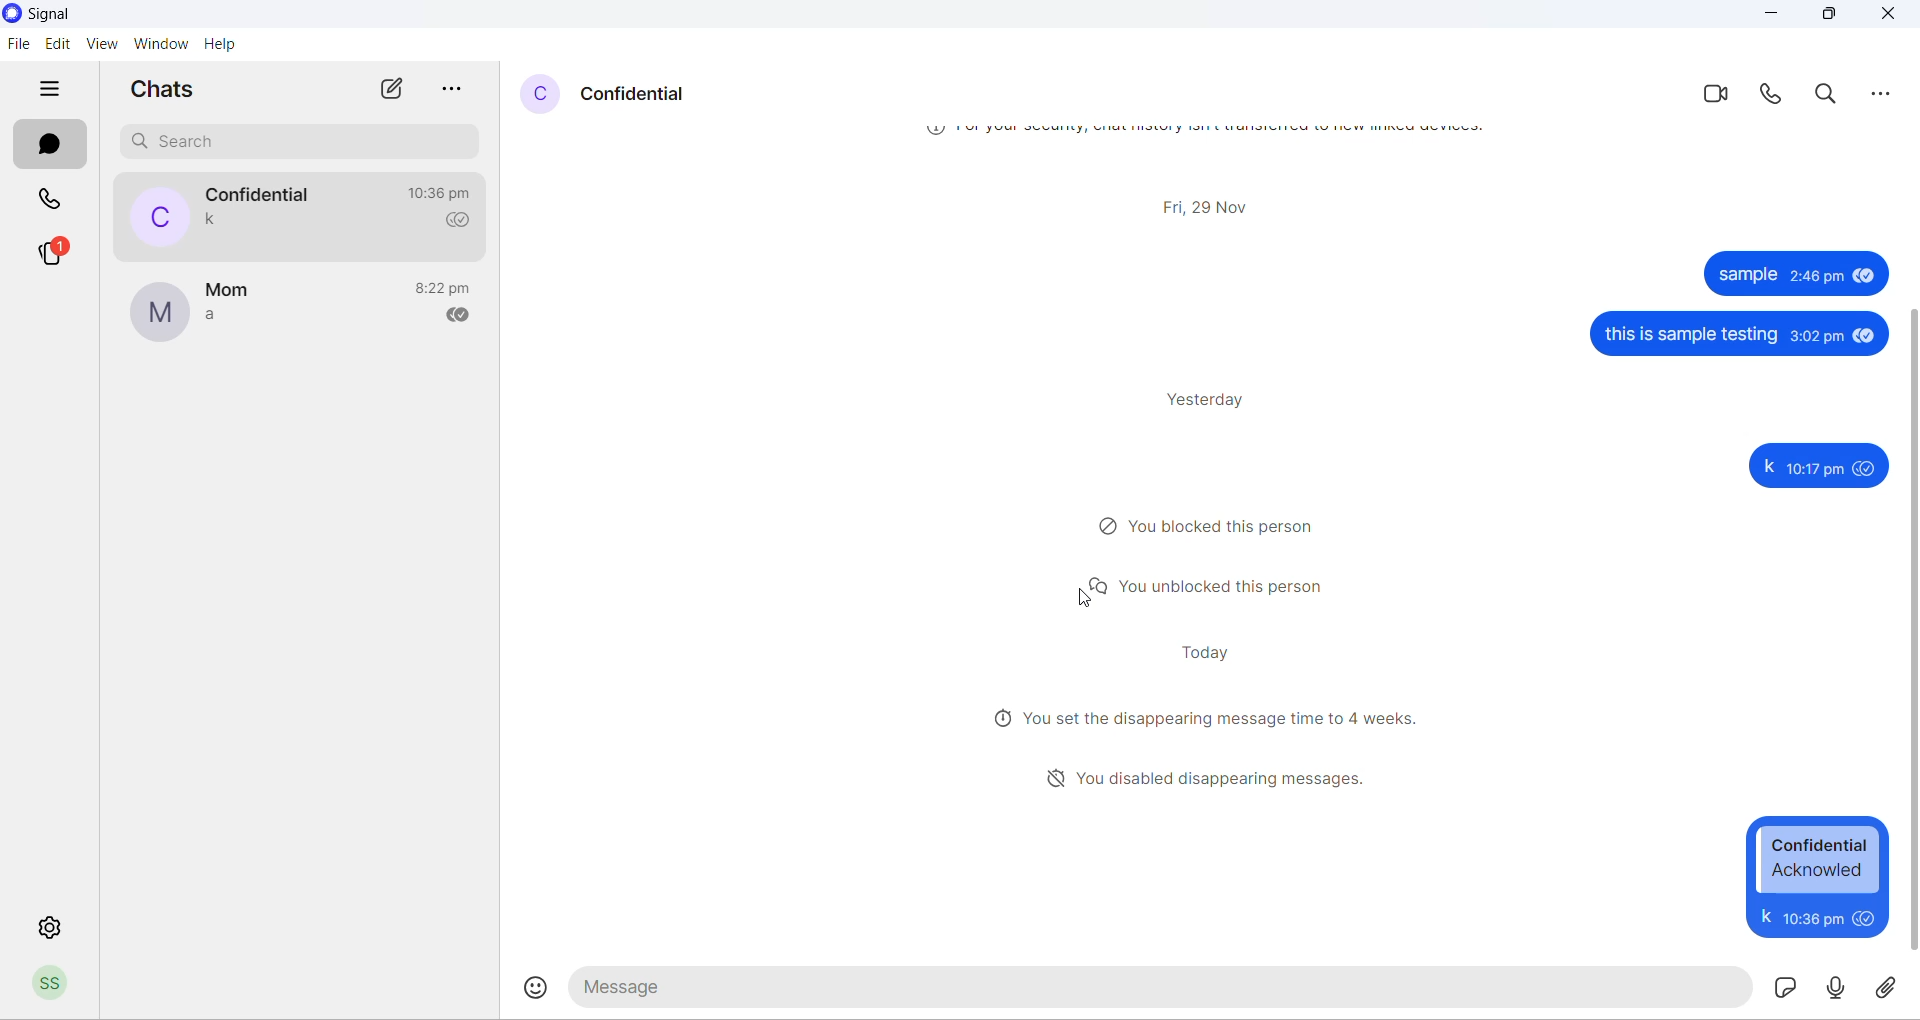  Describe the element at coordinates (447, 286) in the screenshot. I see `last message time` at that location.